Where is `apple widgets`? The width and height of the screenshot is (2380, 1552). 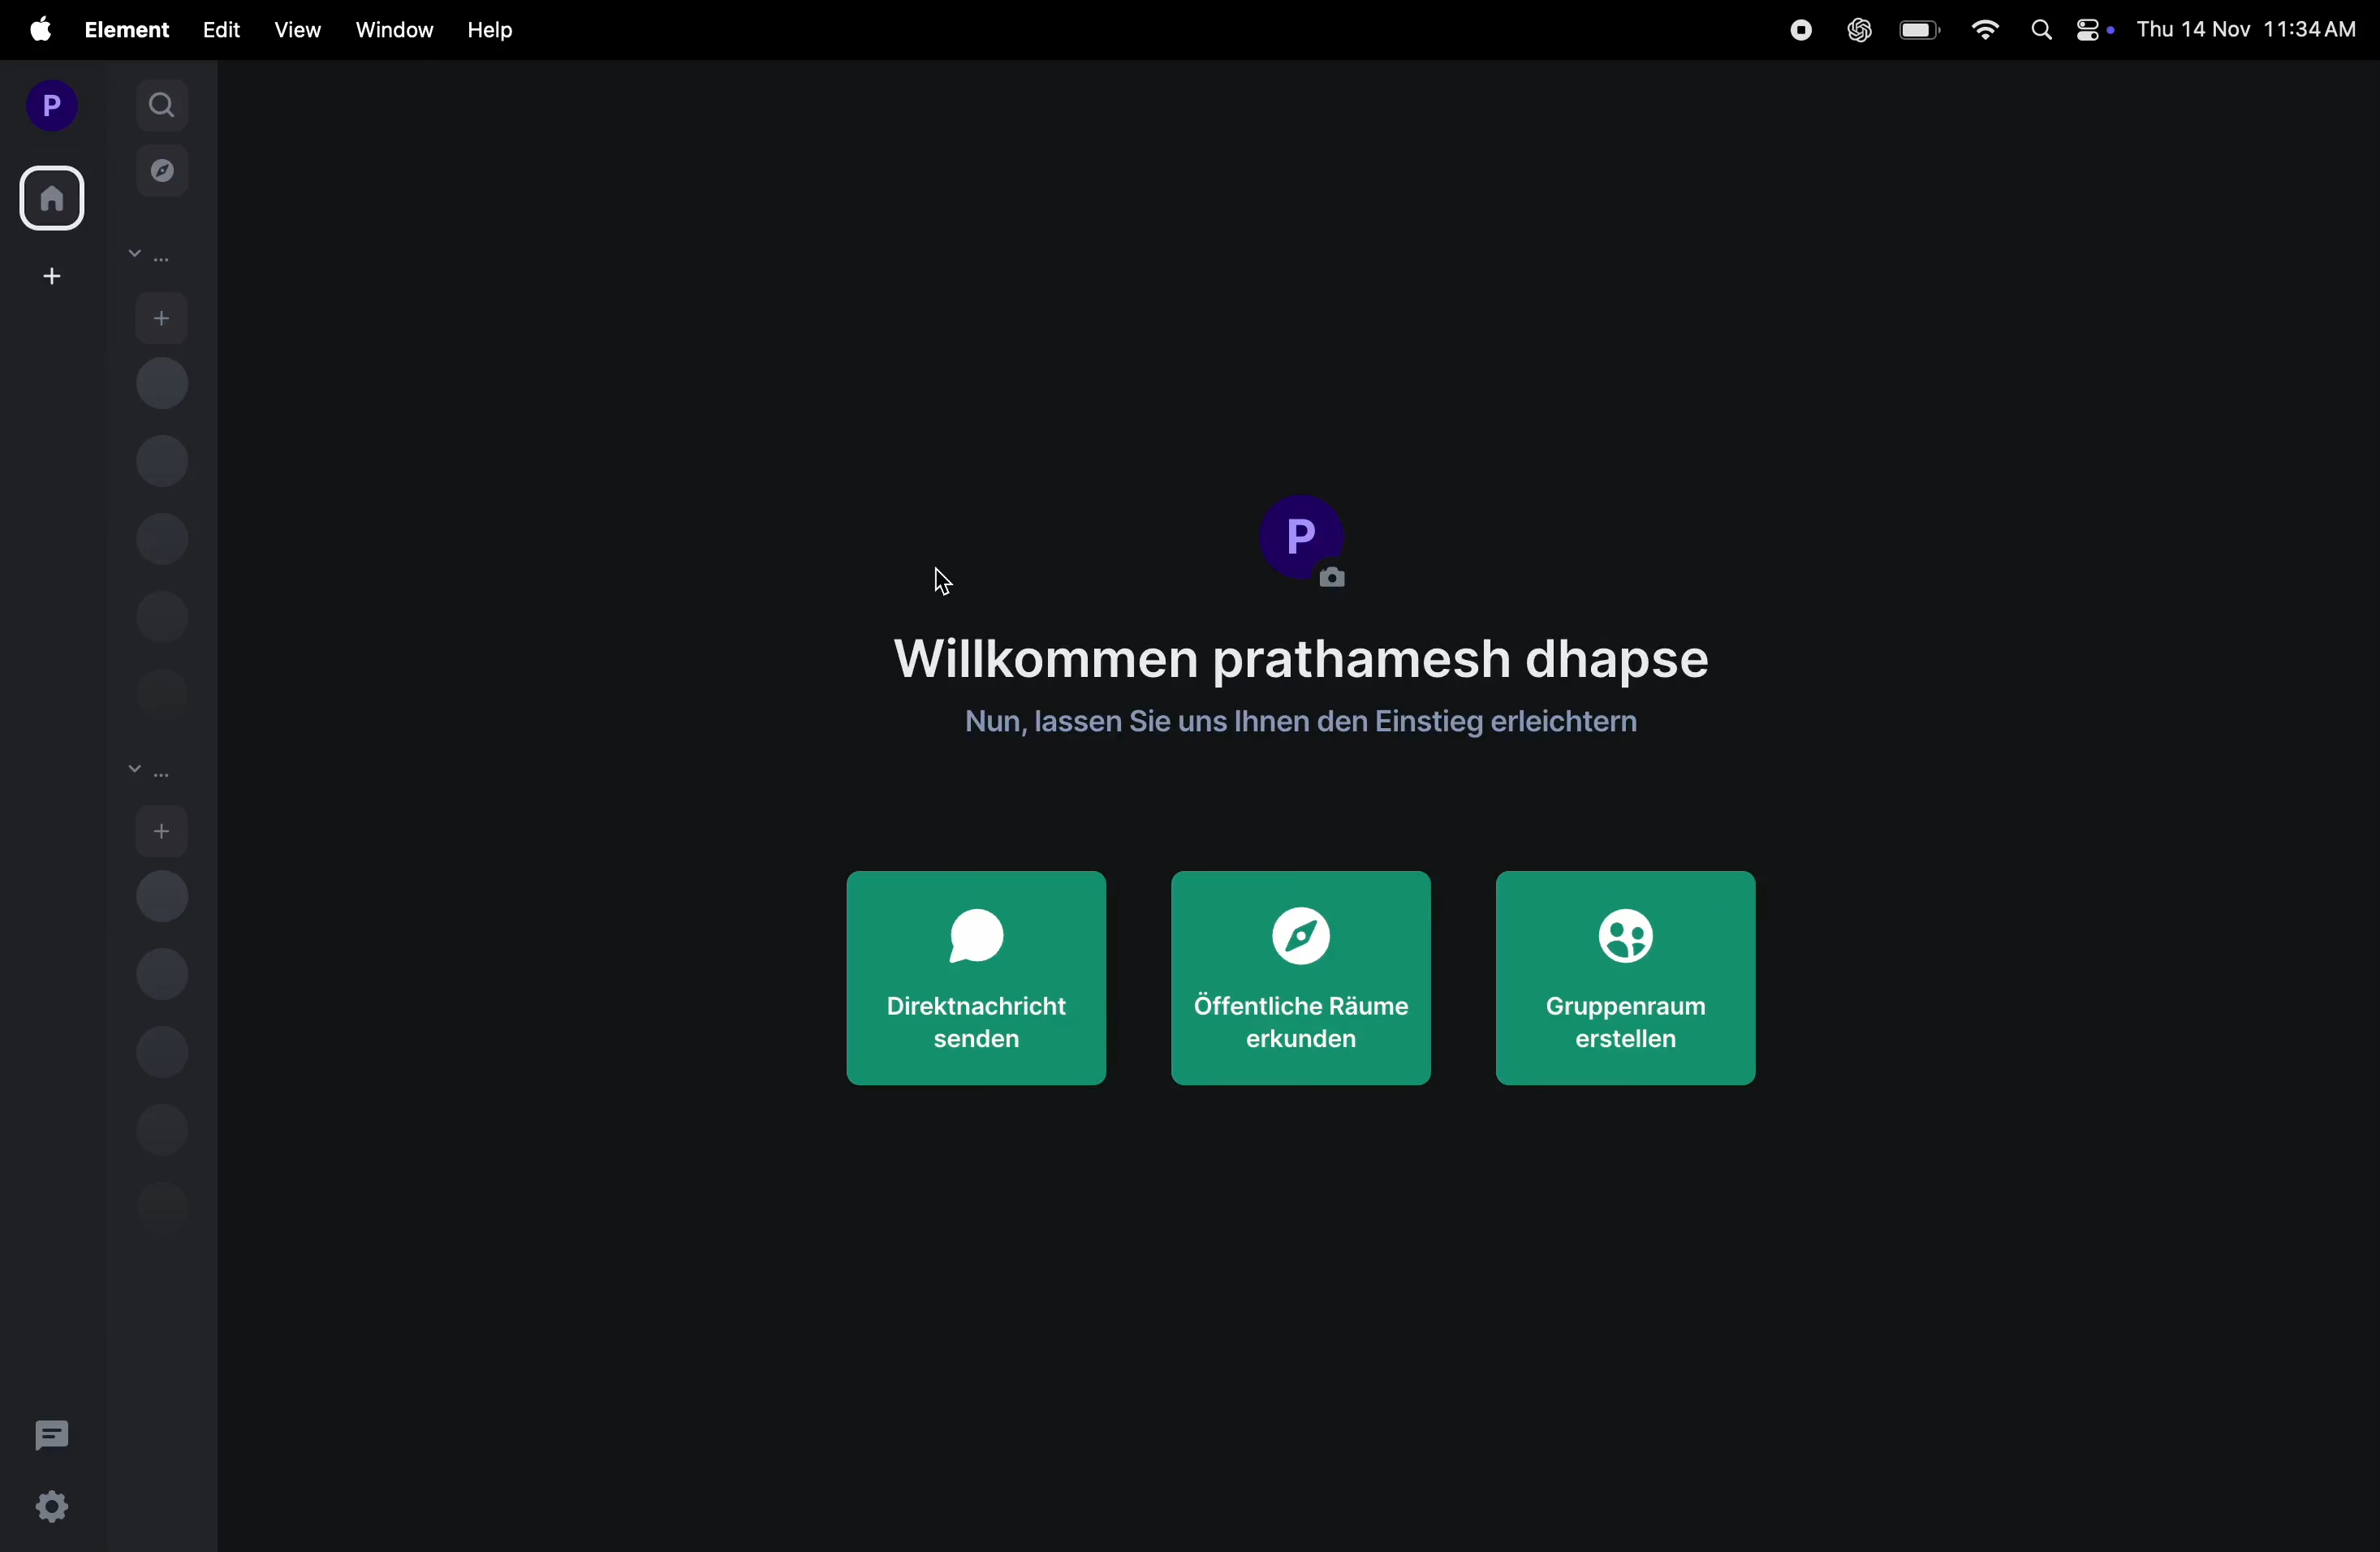 apple widgets is located at coordinates (2064, 30).